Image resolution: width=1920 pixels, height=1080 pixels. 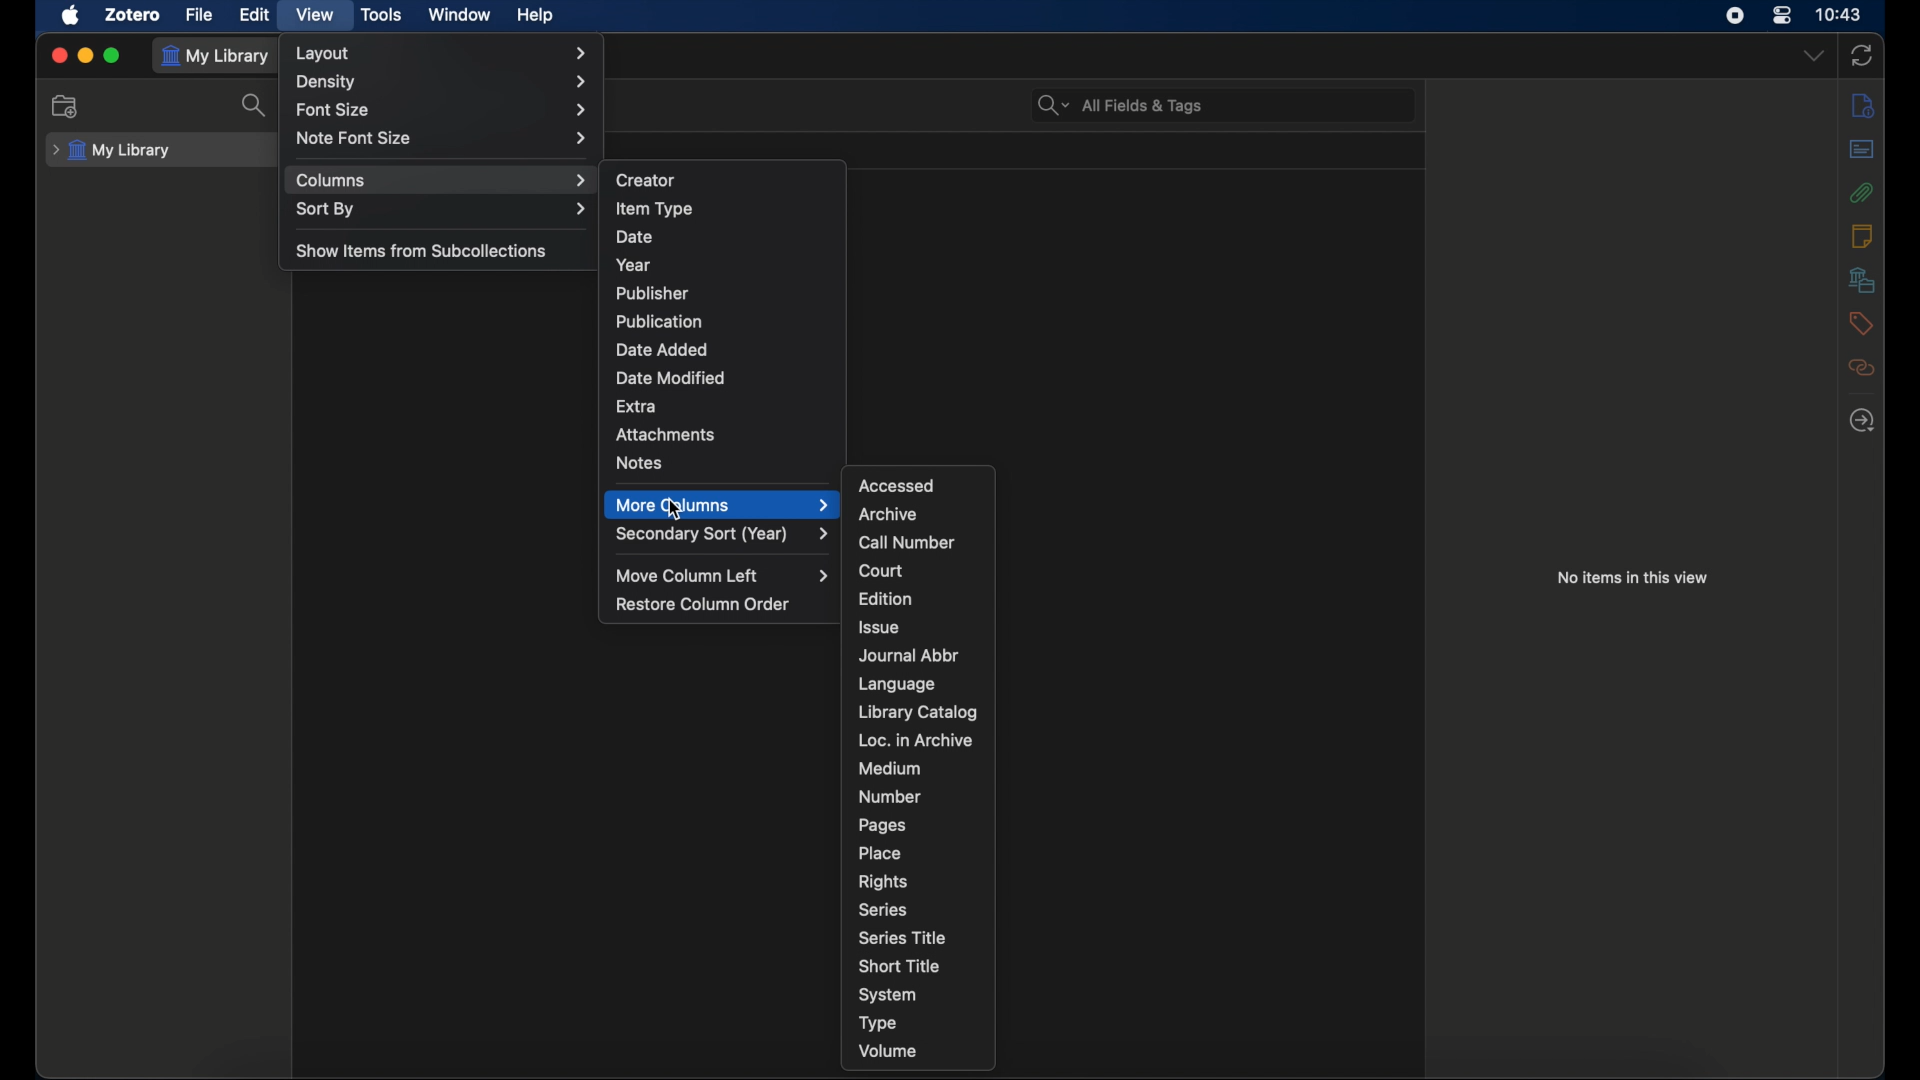 What do you see at coordinates (314, 15) in the screenshot?
I see `view` at bounding box center [314, 15].